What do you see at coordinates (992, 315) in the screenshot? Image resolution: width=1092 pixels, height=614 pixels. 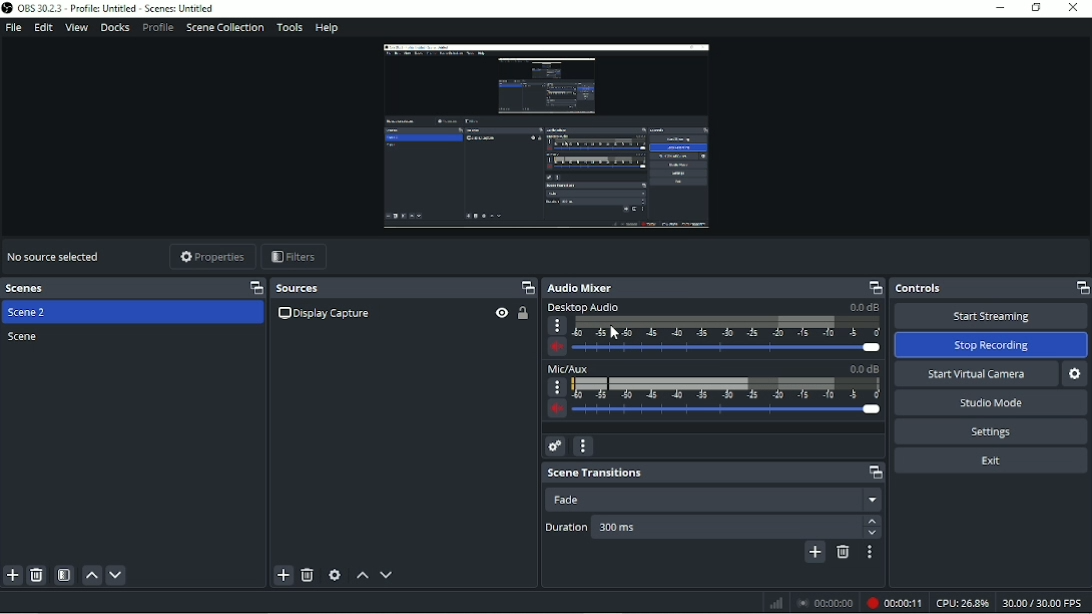 I see `Start Streaming` at bounding box center [992, 315].